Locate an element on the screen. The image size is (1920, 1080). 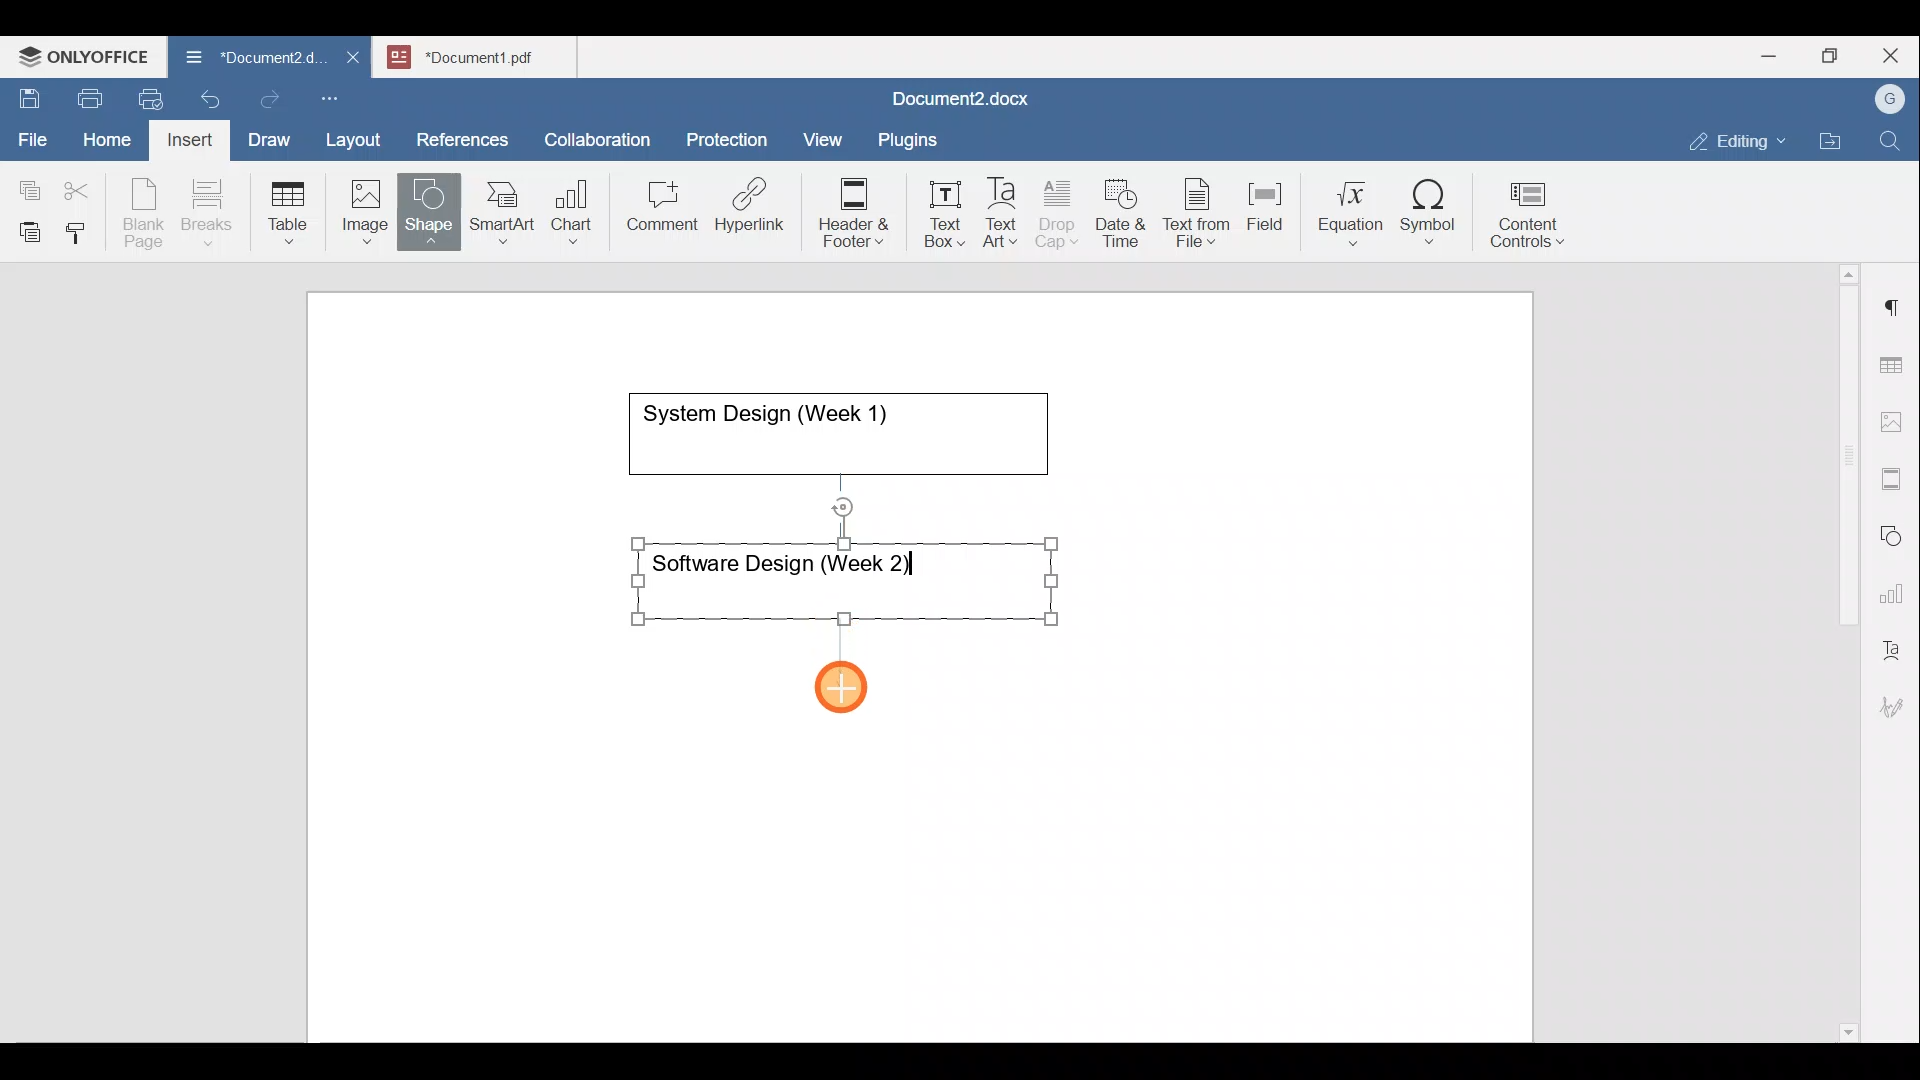
Open file location is located at coordinates (1835, 143).